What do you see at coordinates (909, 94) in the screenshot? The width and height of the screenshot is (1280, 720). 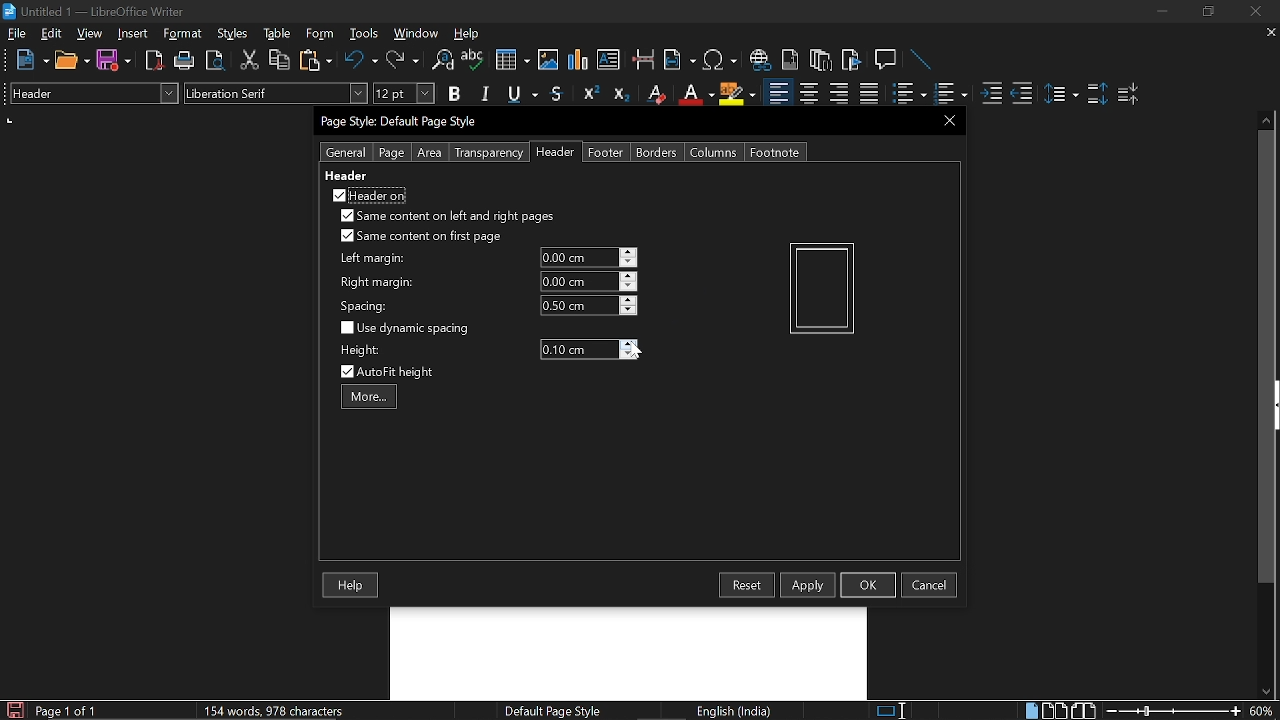 I see `toggle ordered list` at bounding box center [909, 94].